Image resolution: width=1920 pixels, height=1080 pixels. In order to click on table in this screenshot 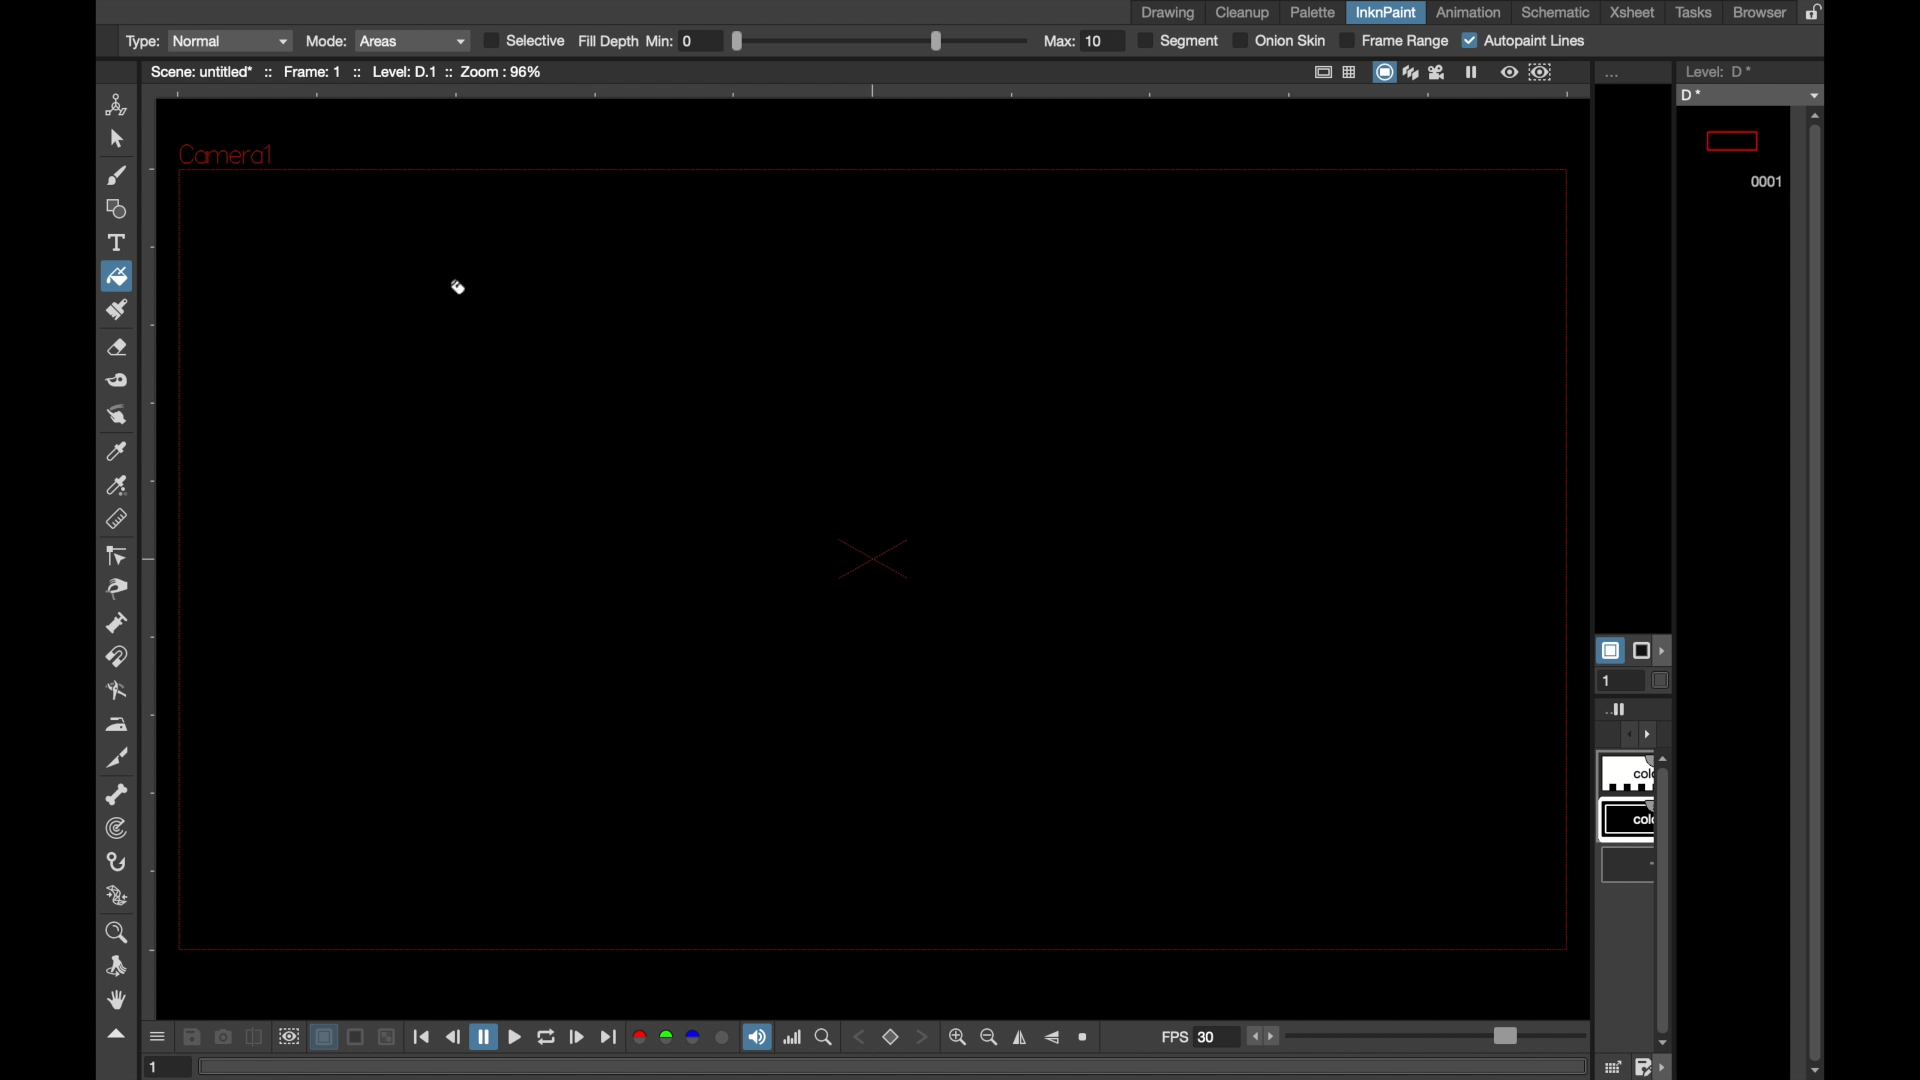, I will do `click(1351, 70)`.